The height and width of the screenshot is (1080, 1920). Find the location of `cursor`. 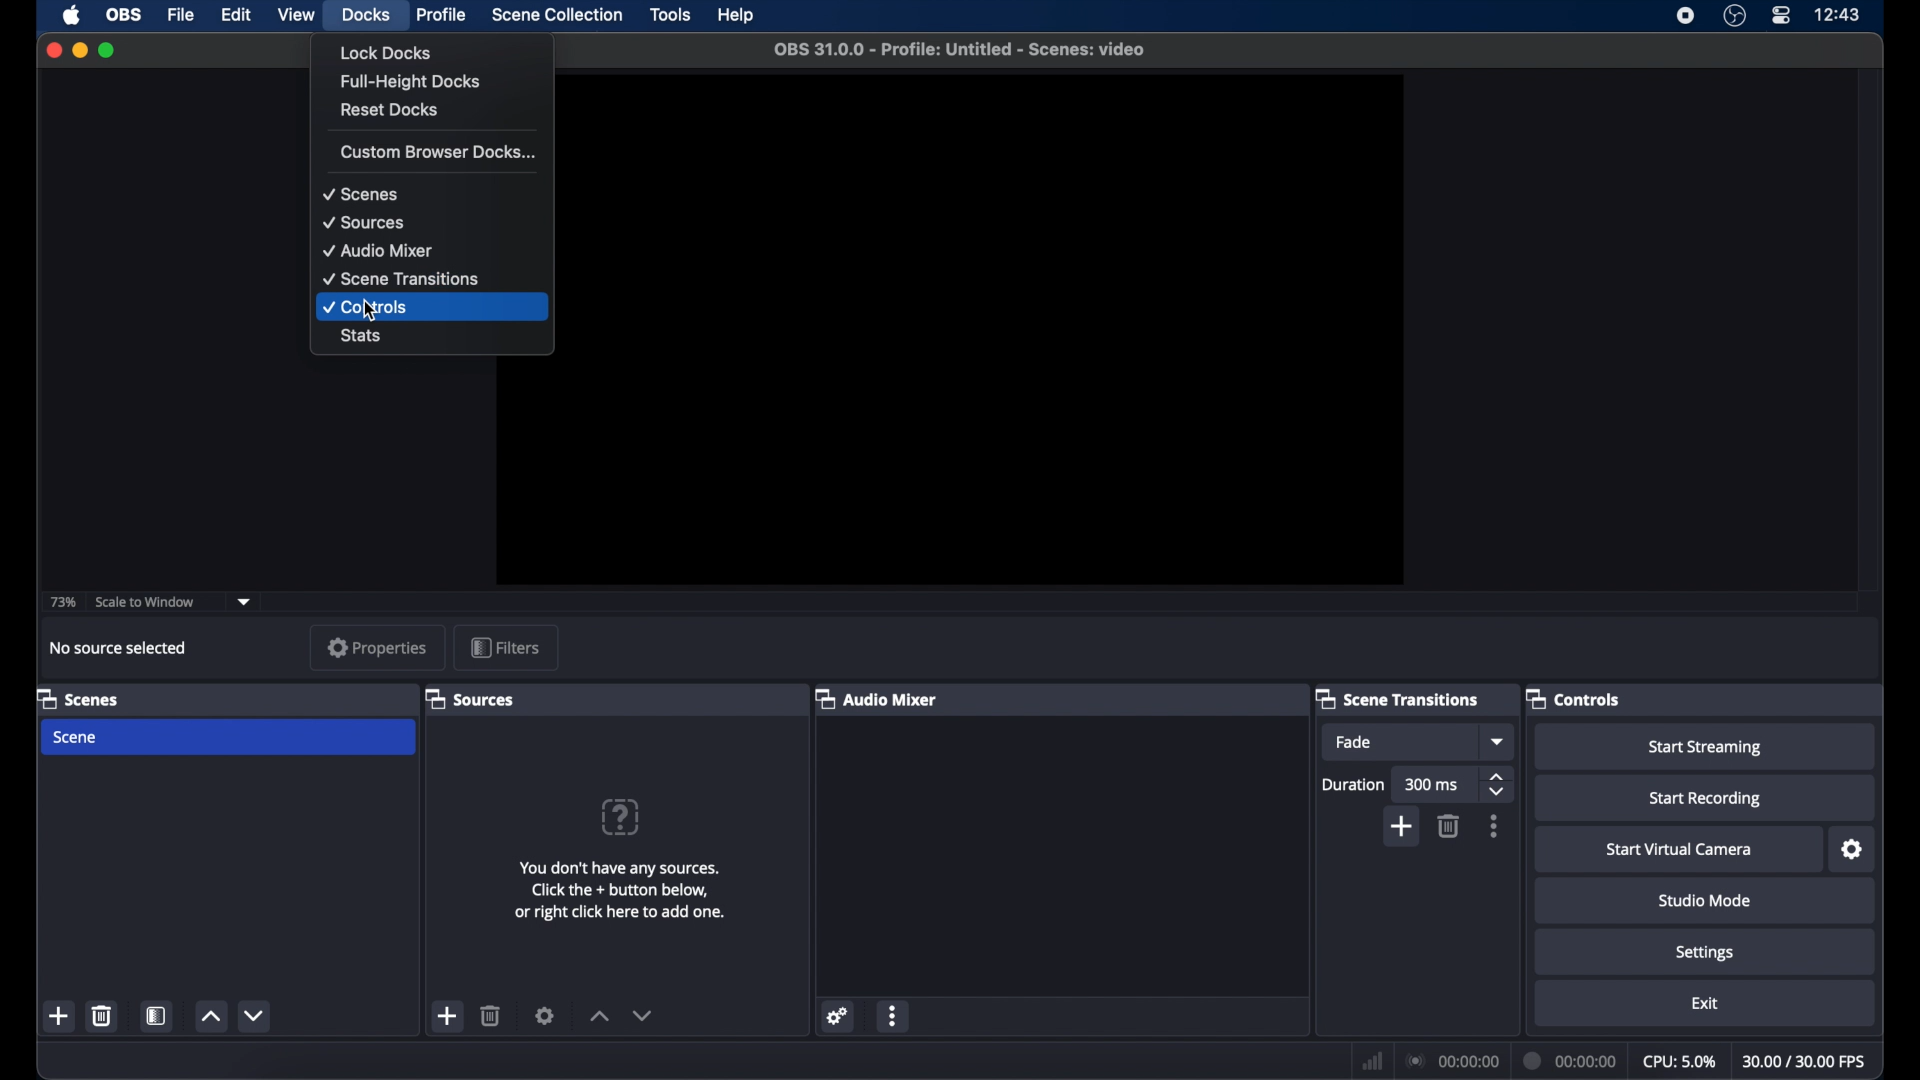

cursor is located at coordinates (370, 311).